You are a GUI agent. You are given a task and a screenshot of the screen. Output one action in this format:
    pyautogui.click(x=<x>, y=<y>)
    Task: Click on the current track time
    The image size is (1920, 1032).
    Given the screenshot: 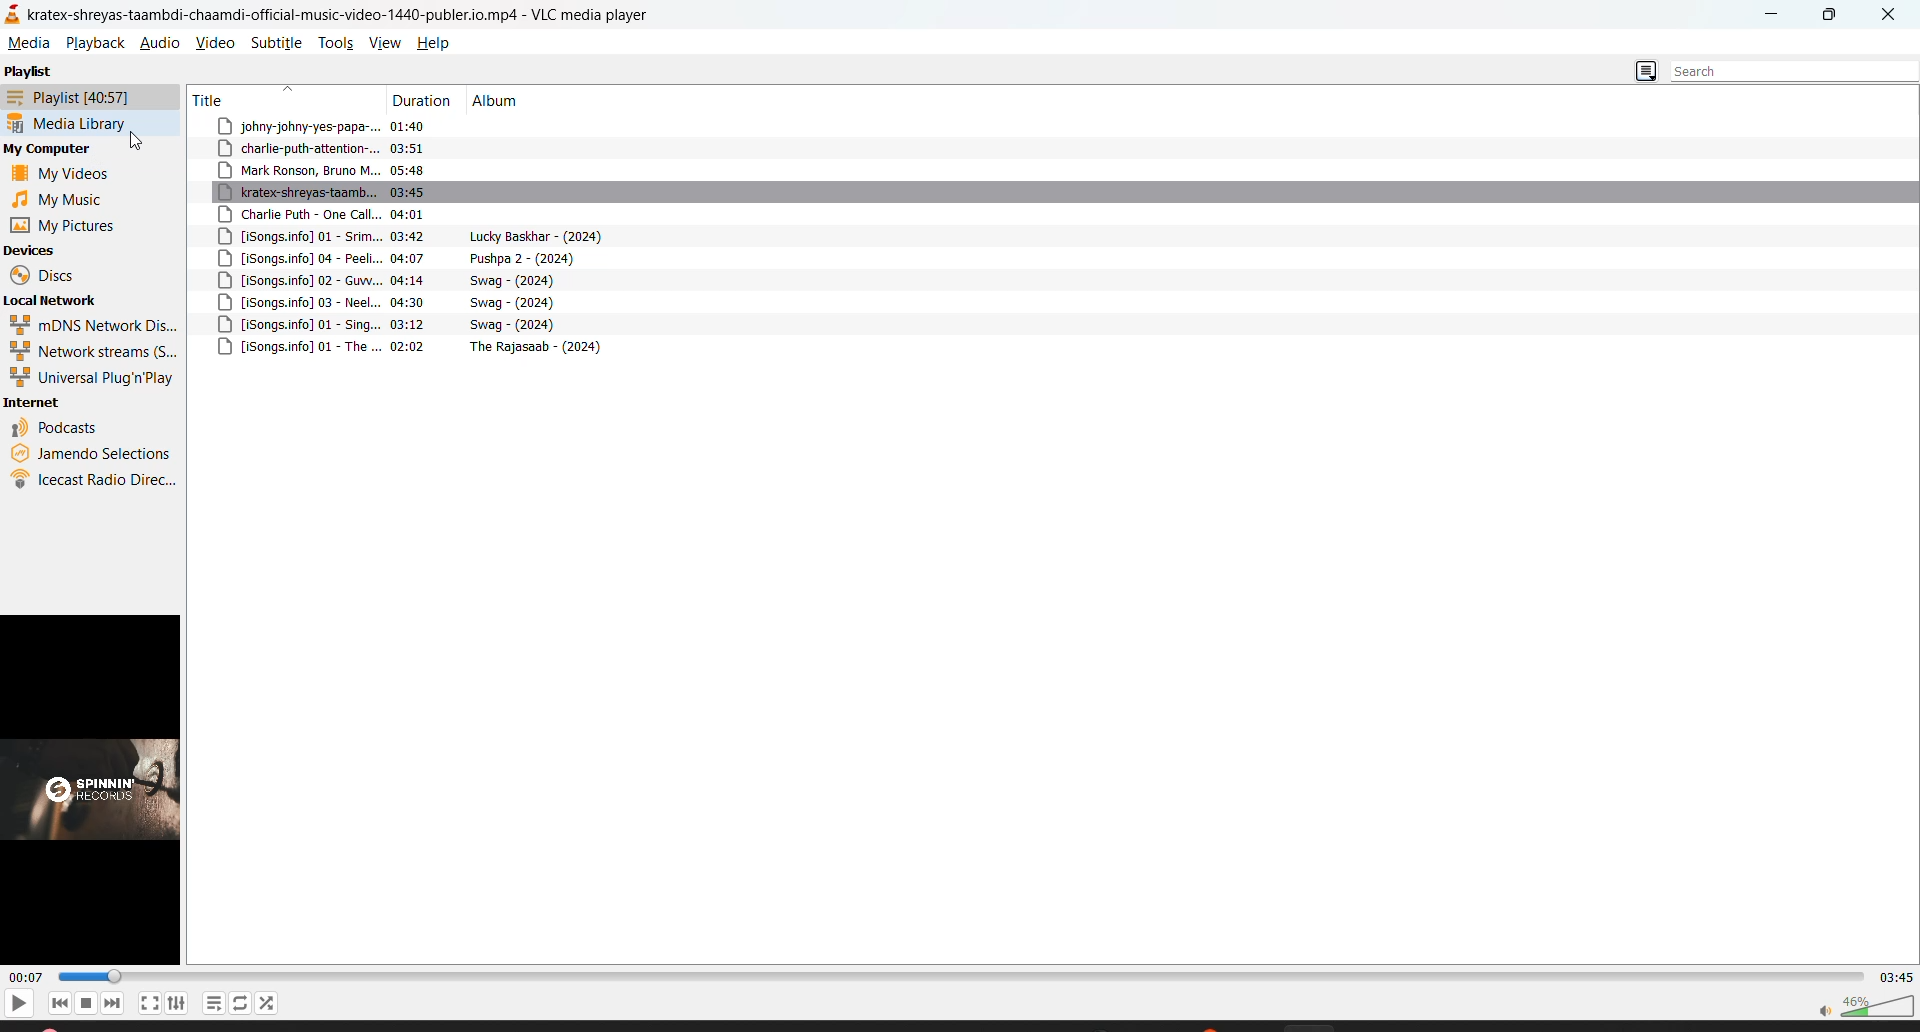 What is the action you would take?
    pyautogui.click(x=26, y=976)
    